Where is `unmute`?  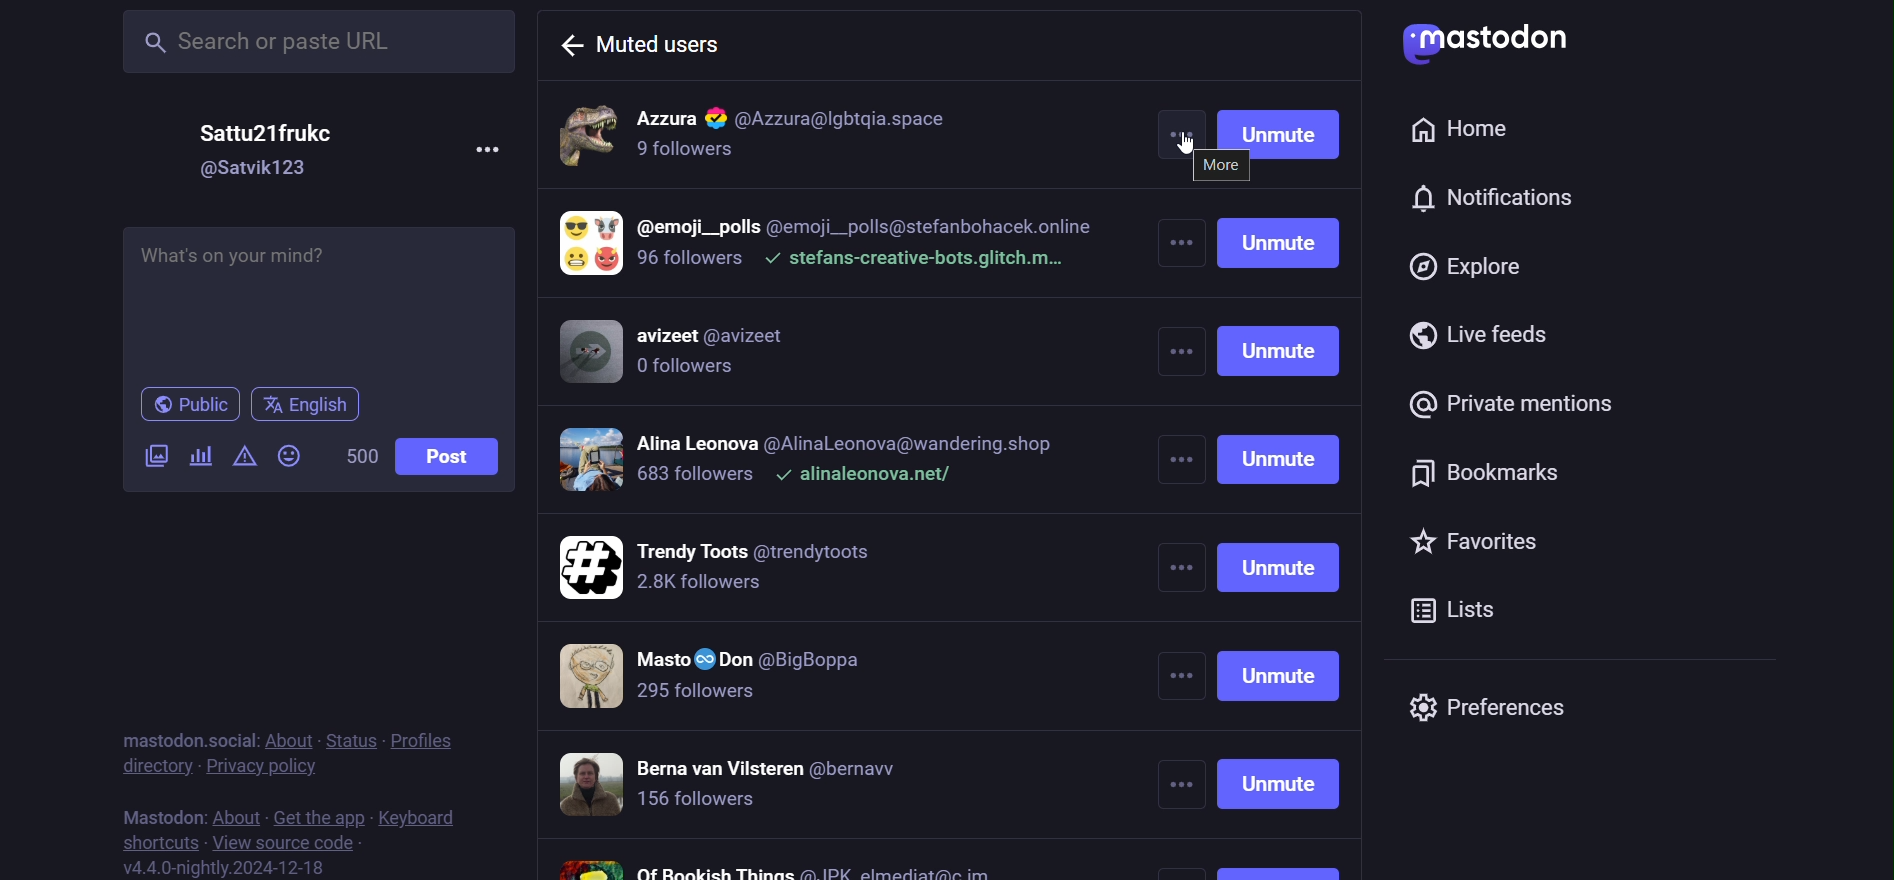
unmute is located at coordinates (1285, 546).